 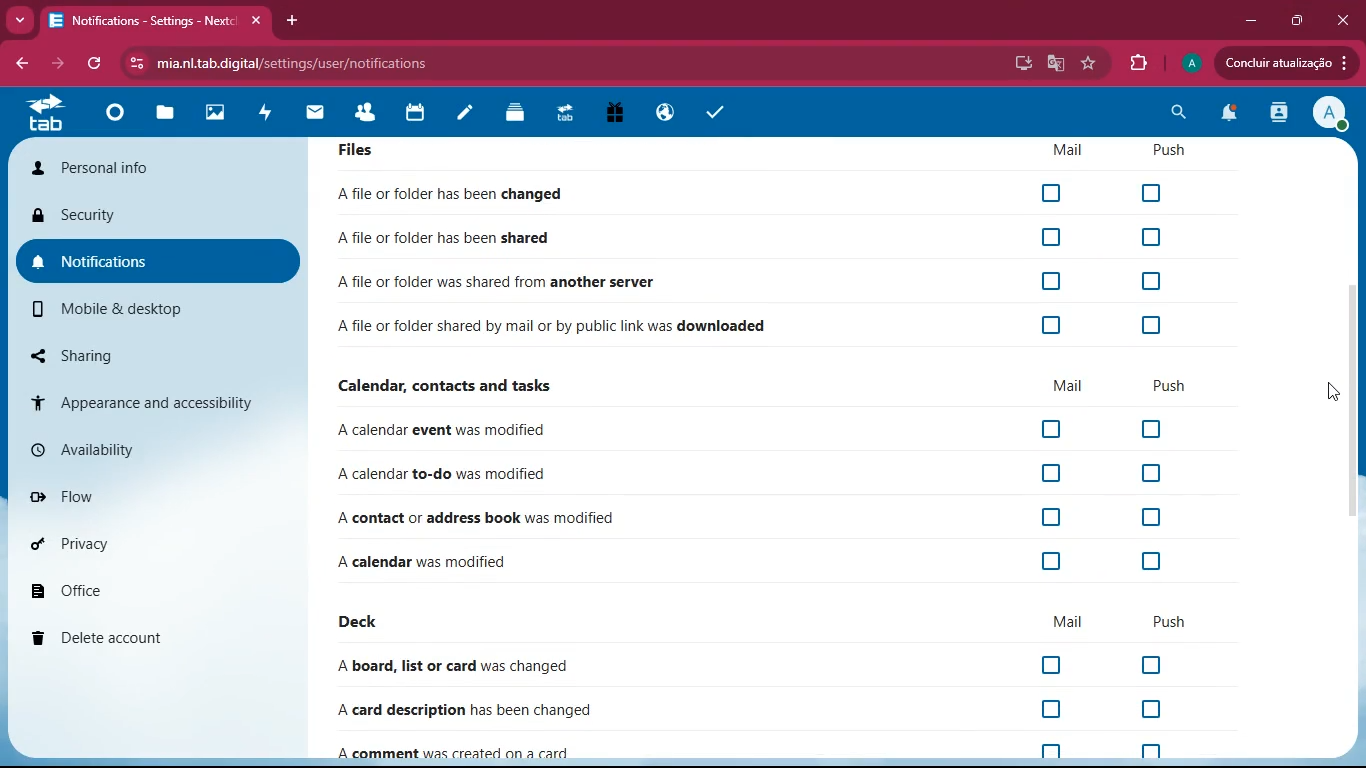 What do you see at coordinates (271, 116) in the screenshot?
I see `activity` at bounding box center [271, 116].